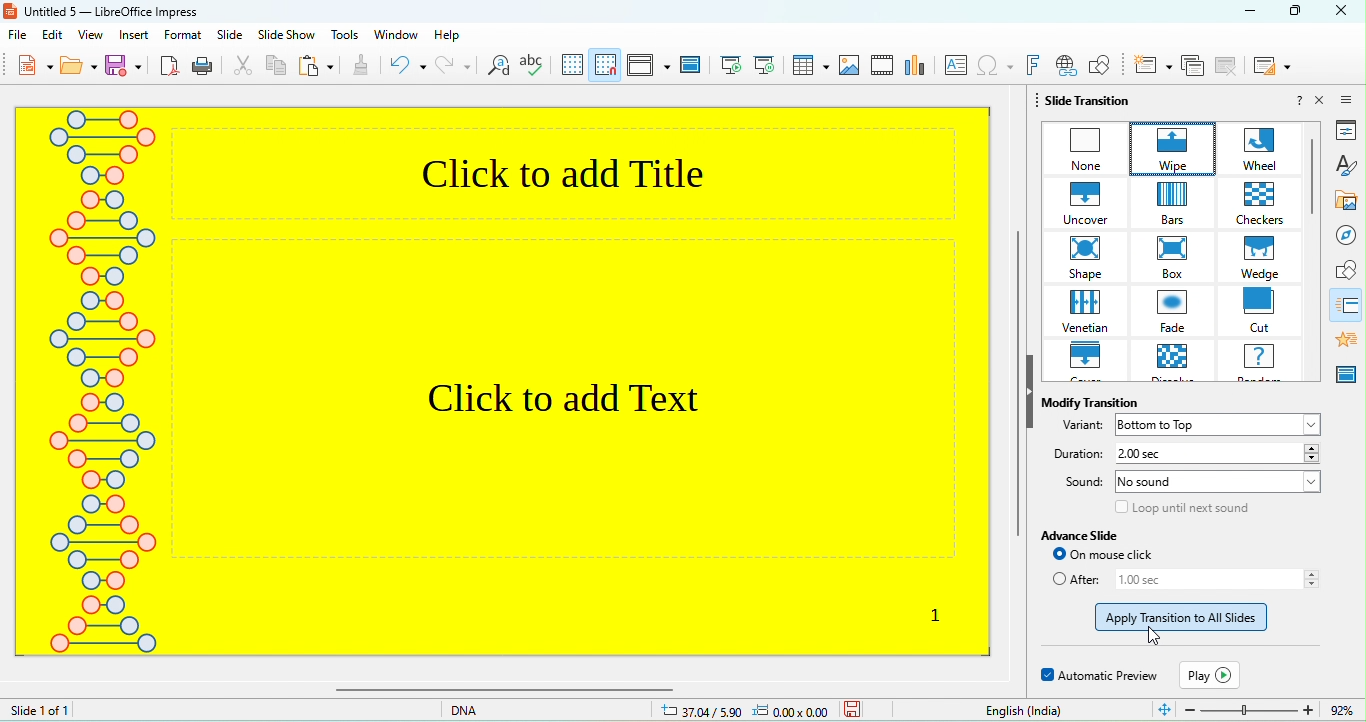  Describe the element at coordinates (1178, 511) in the screenshot. I see `loop until next sound` at that location.